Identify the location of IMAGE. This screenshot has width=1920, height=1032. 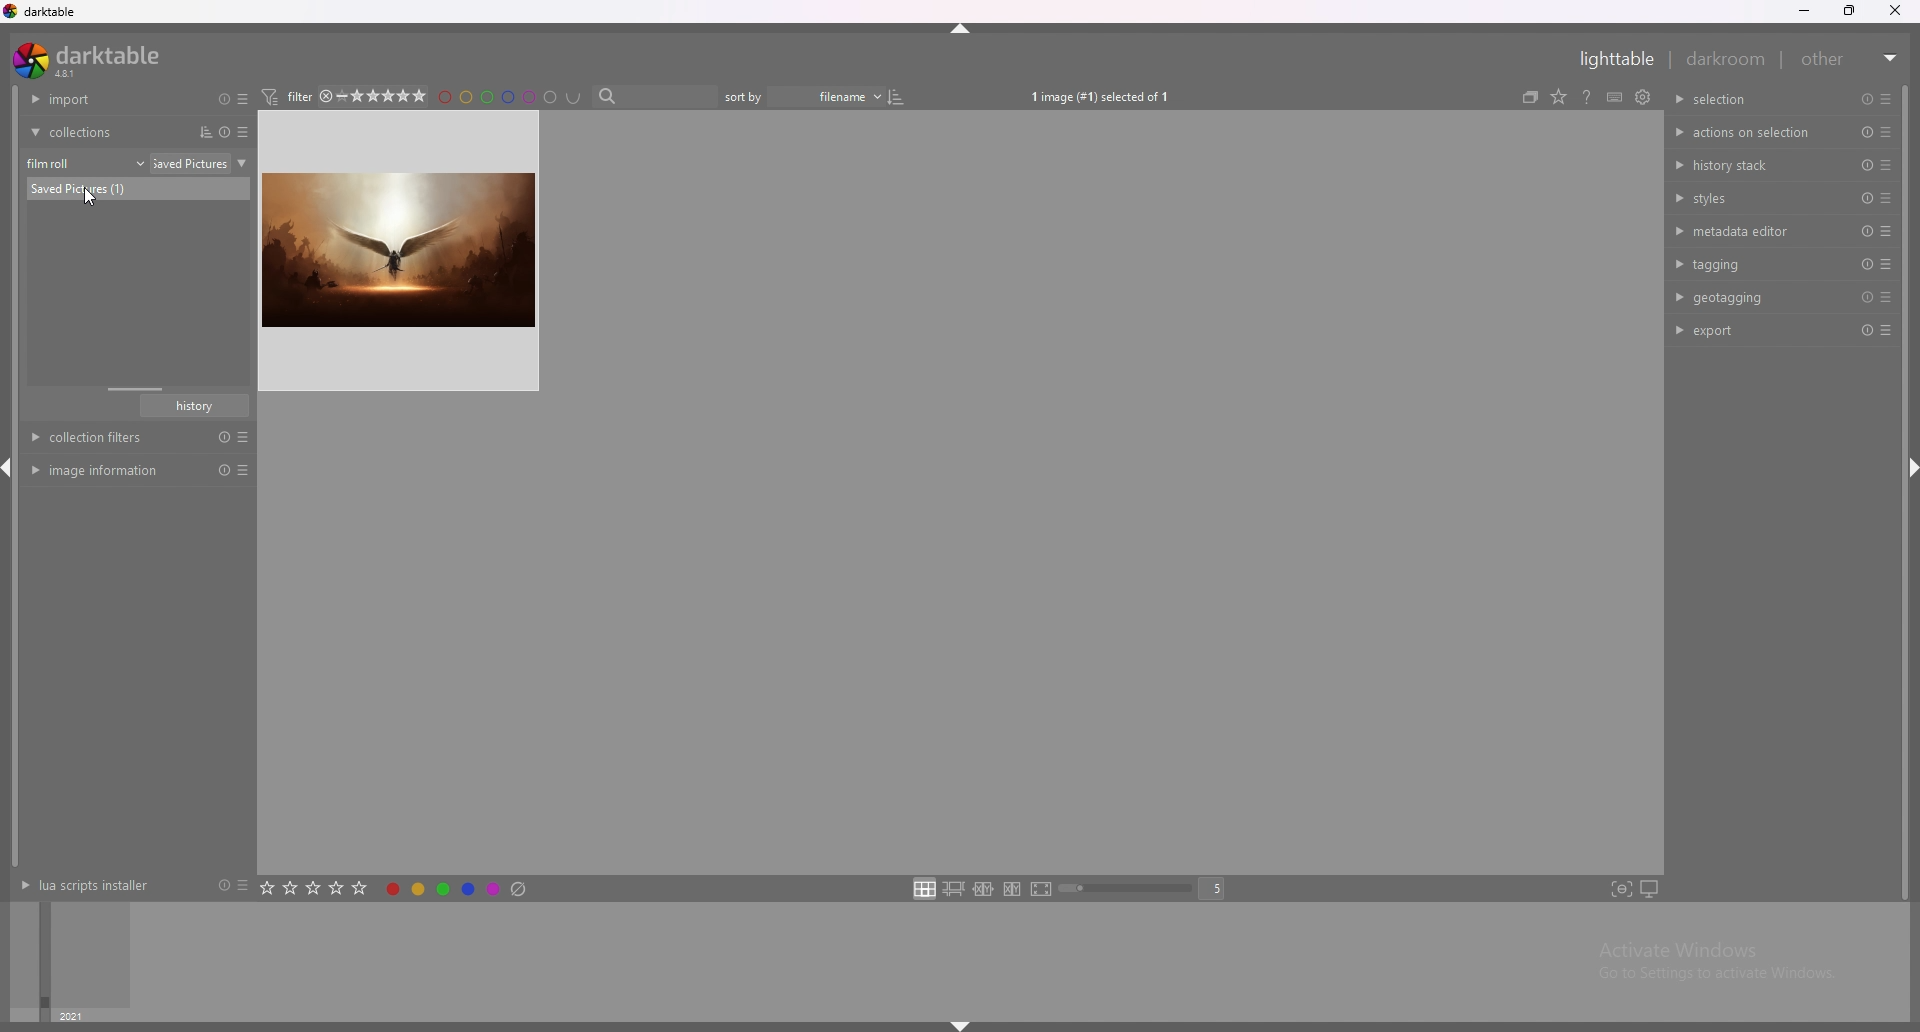
(404, 250).